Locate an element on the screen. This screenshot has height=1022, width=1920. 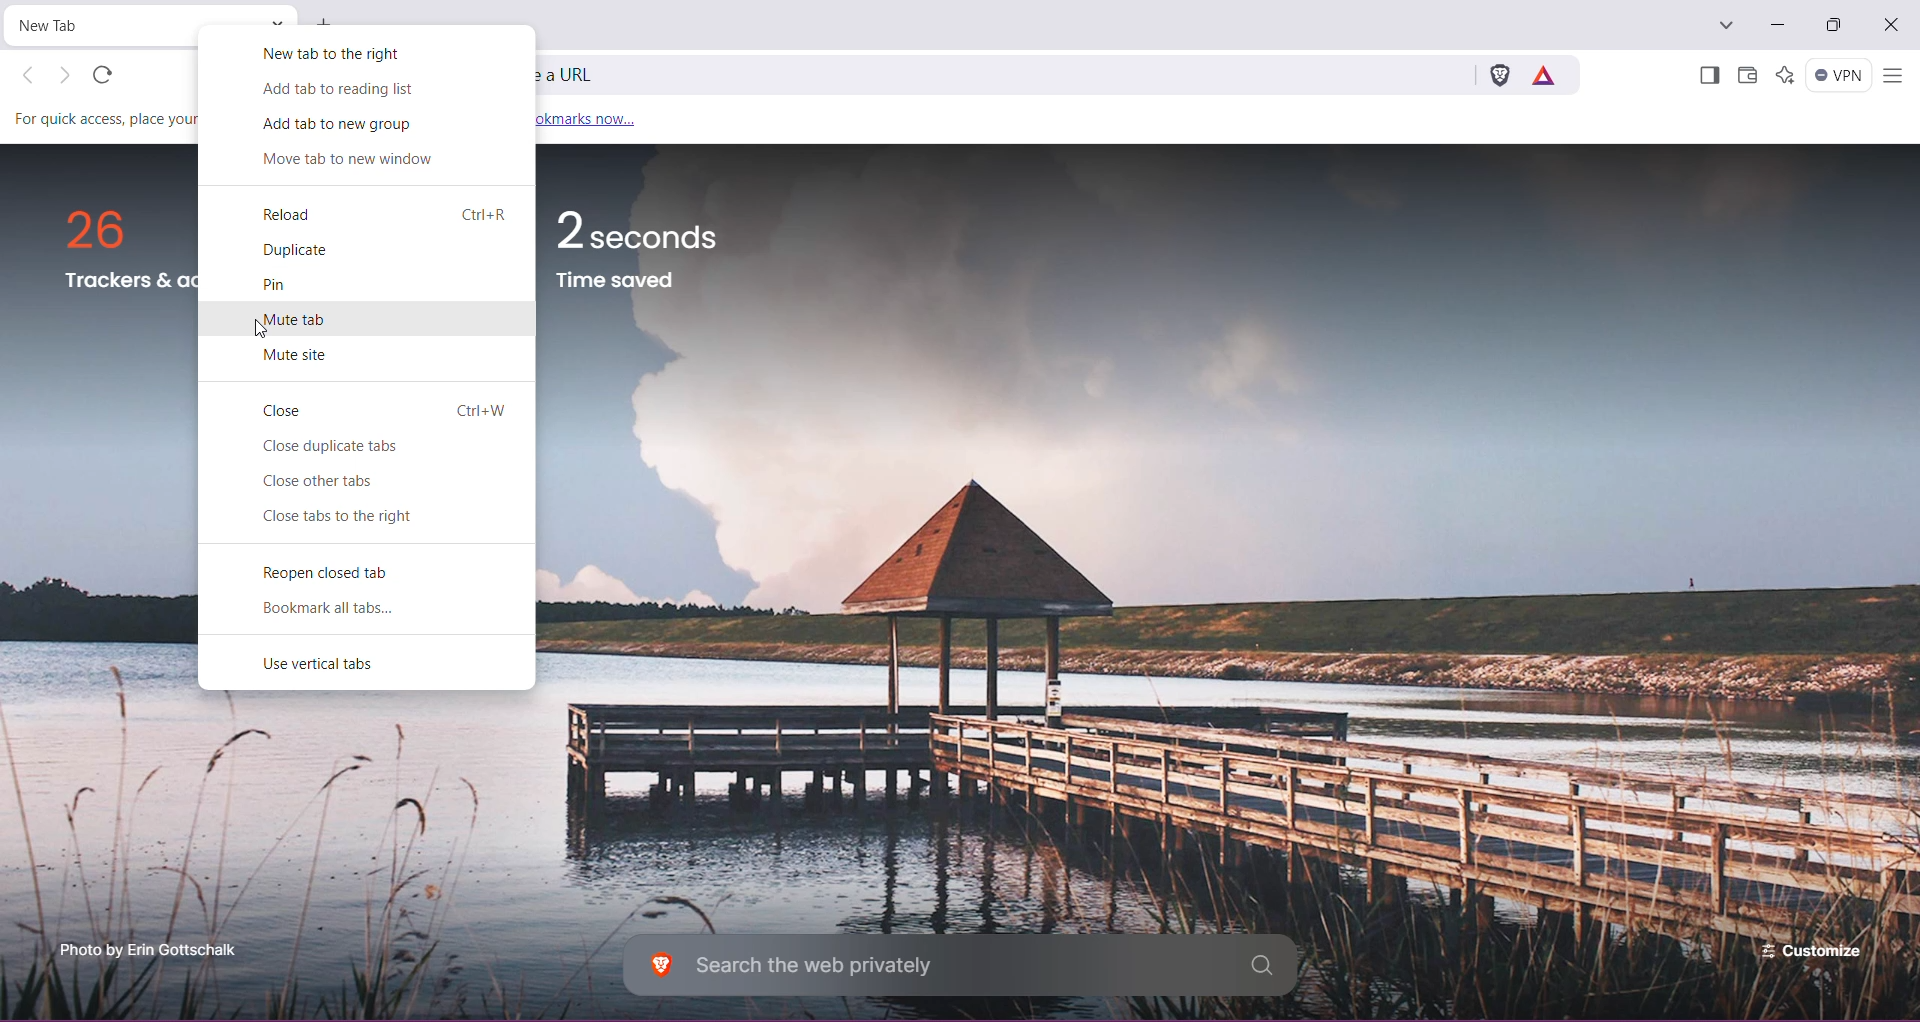
refresh is located at coordinates (110, 77).